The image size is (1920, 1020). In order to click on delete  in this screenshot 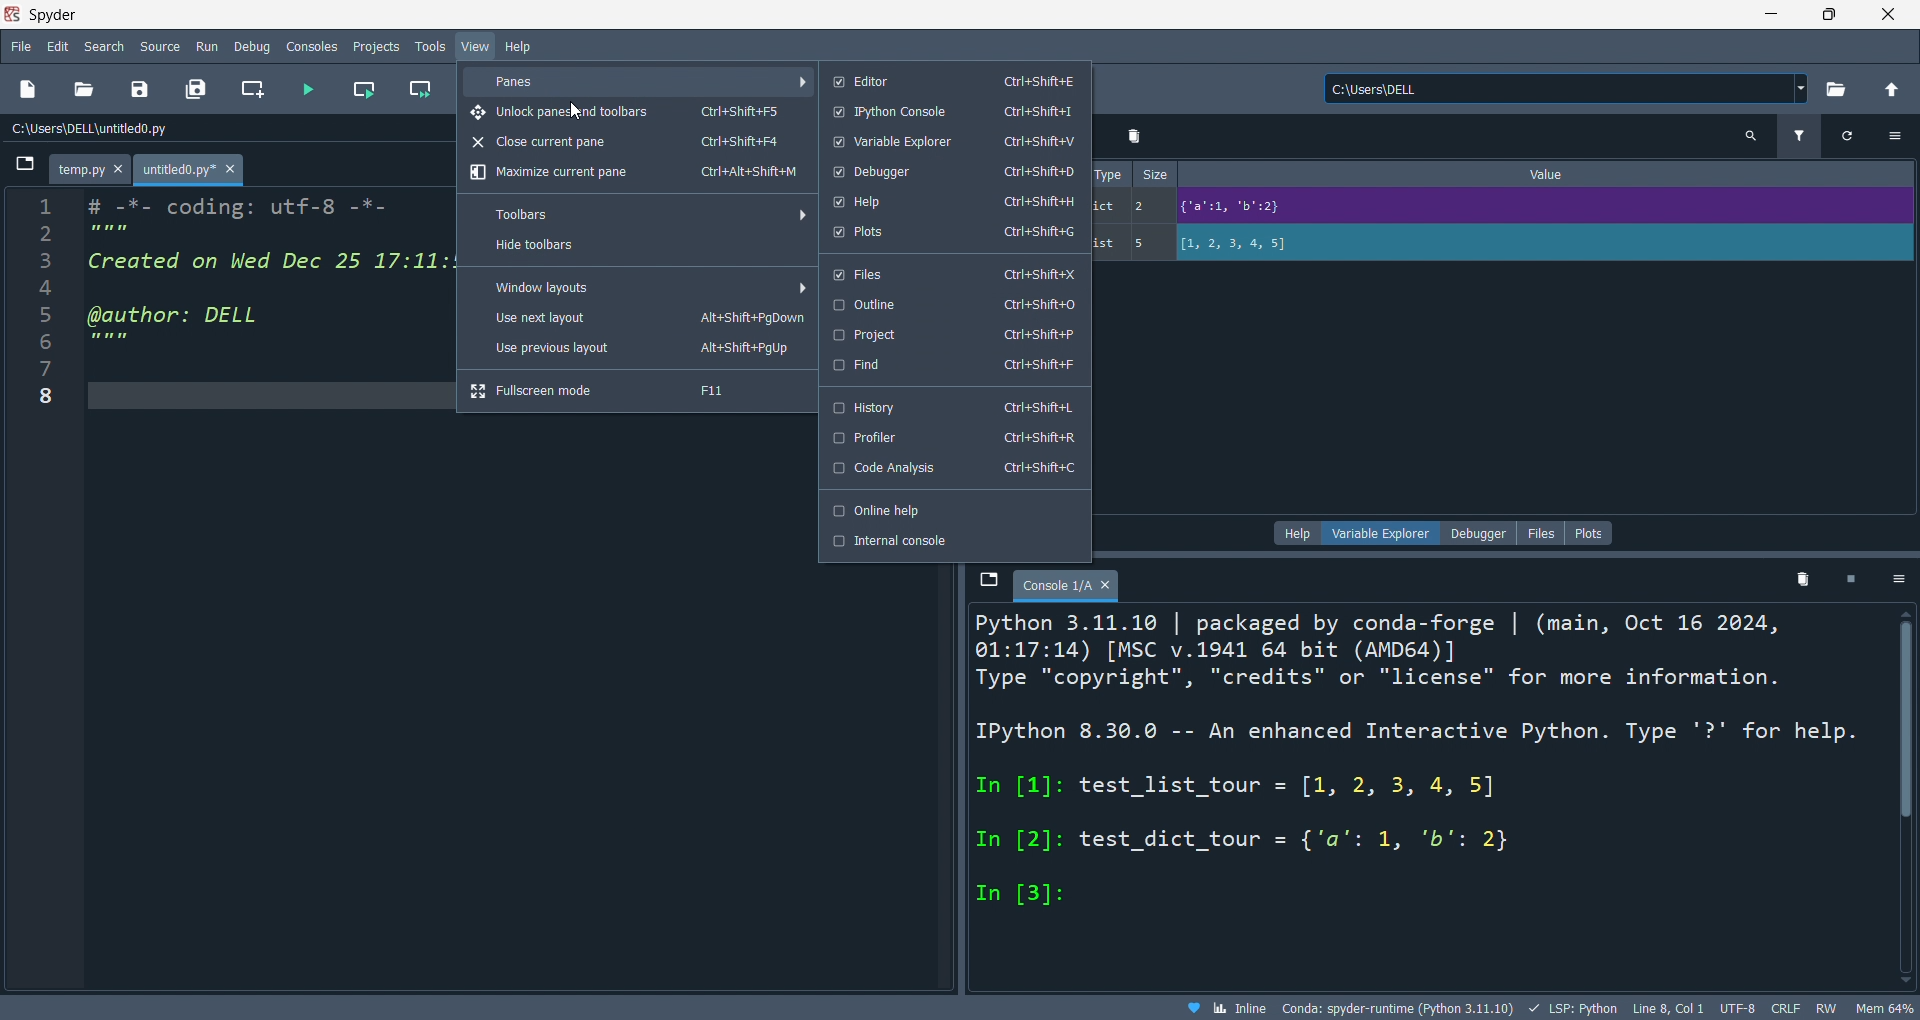, I will do `click(1804, 584)`.